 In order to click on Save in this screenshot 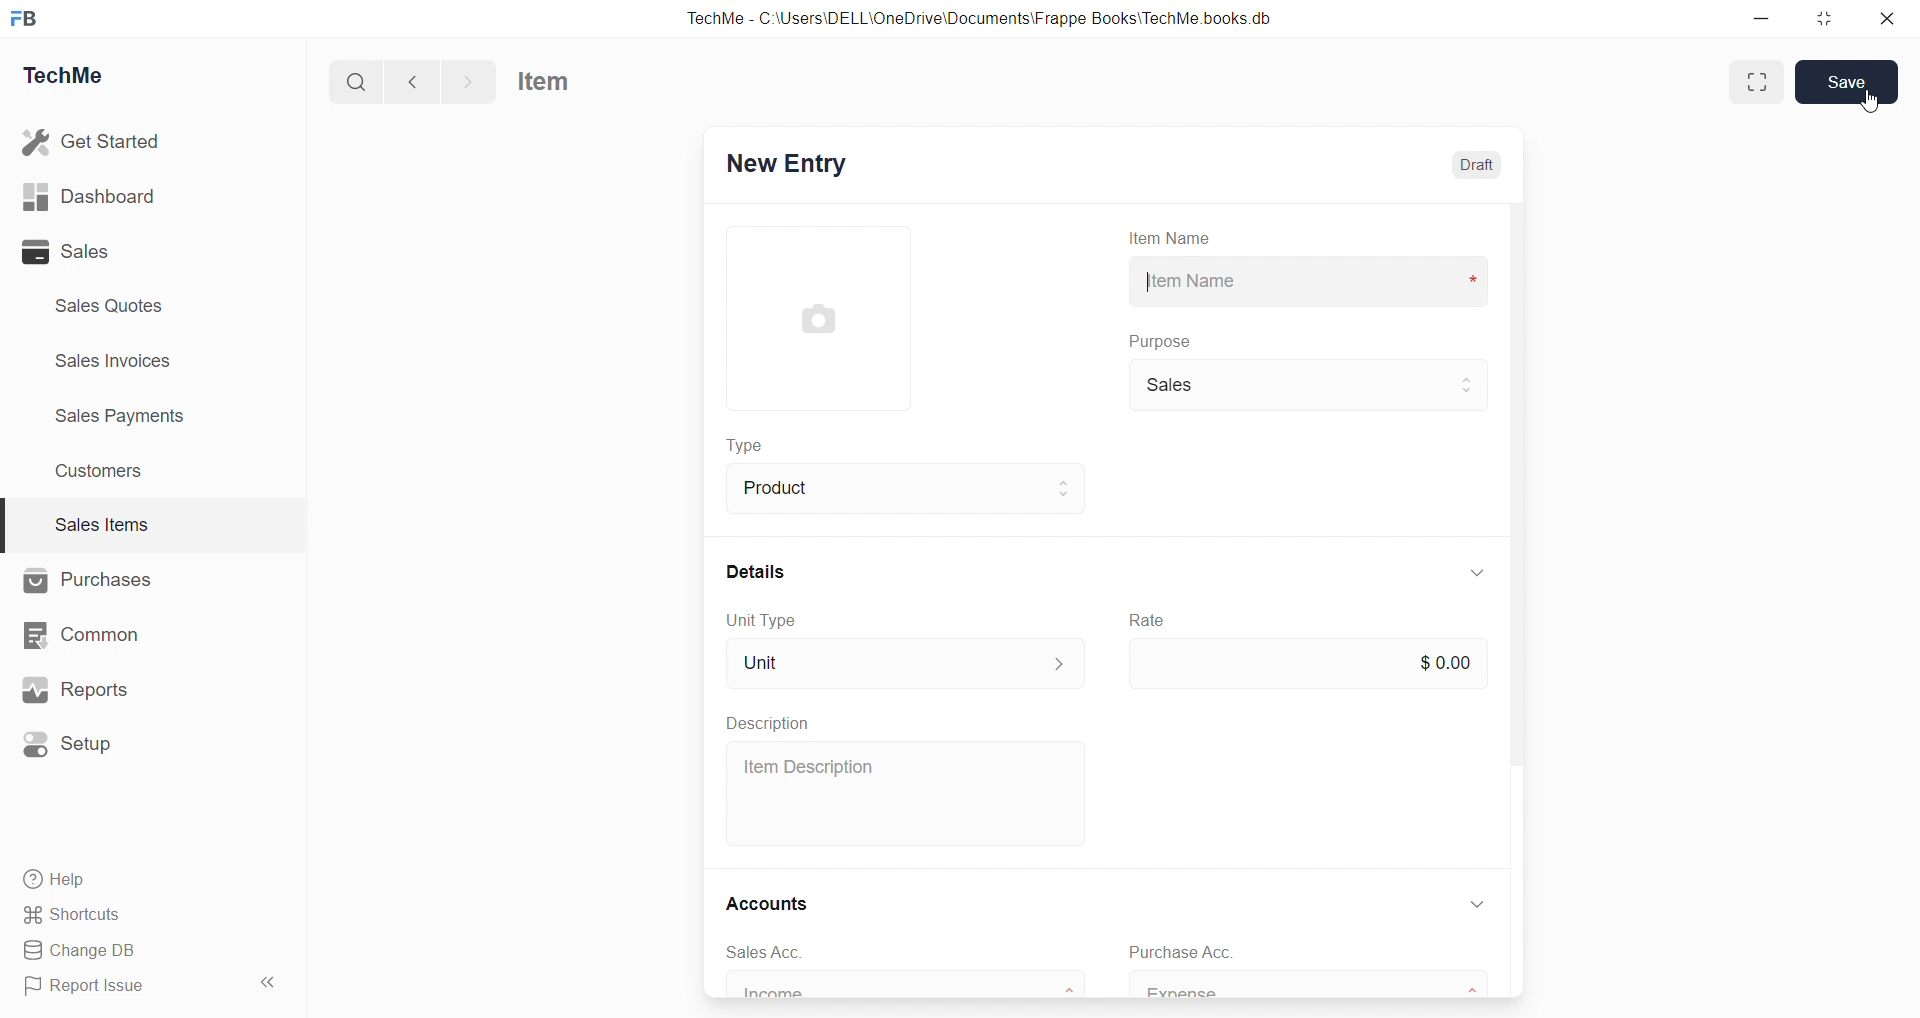, I will do `click(1851, 82)`.